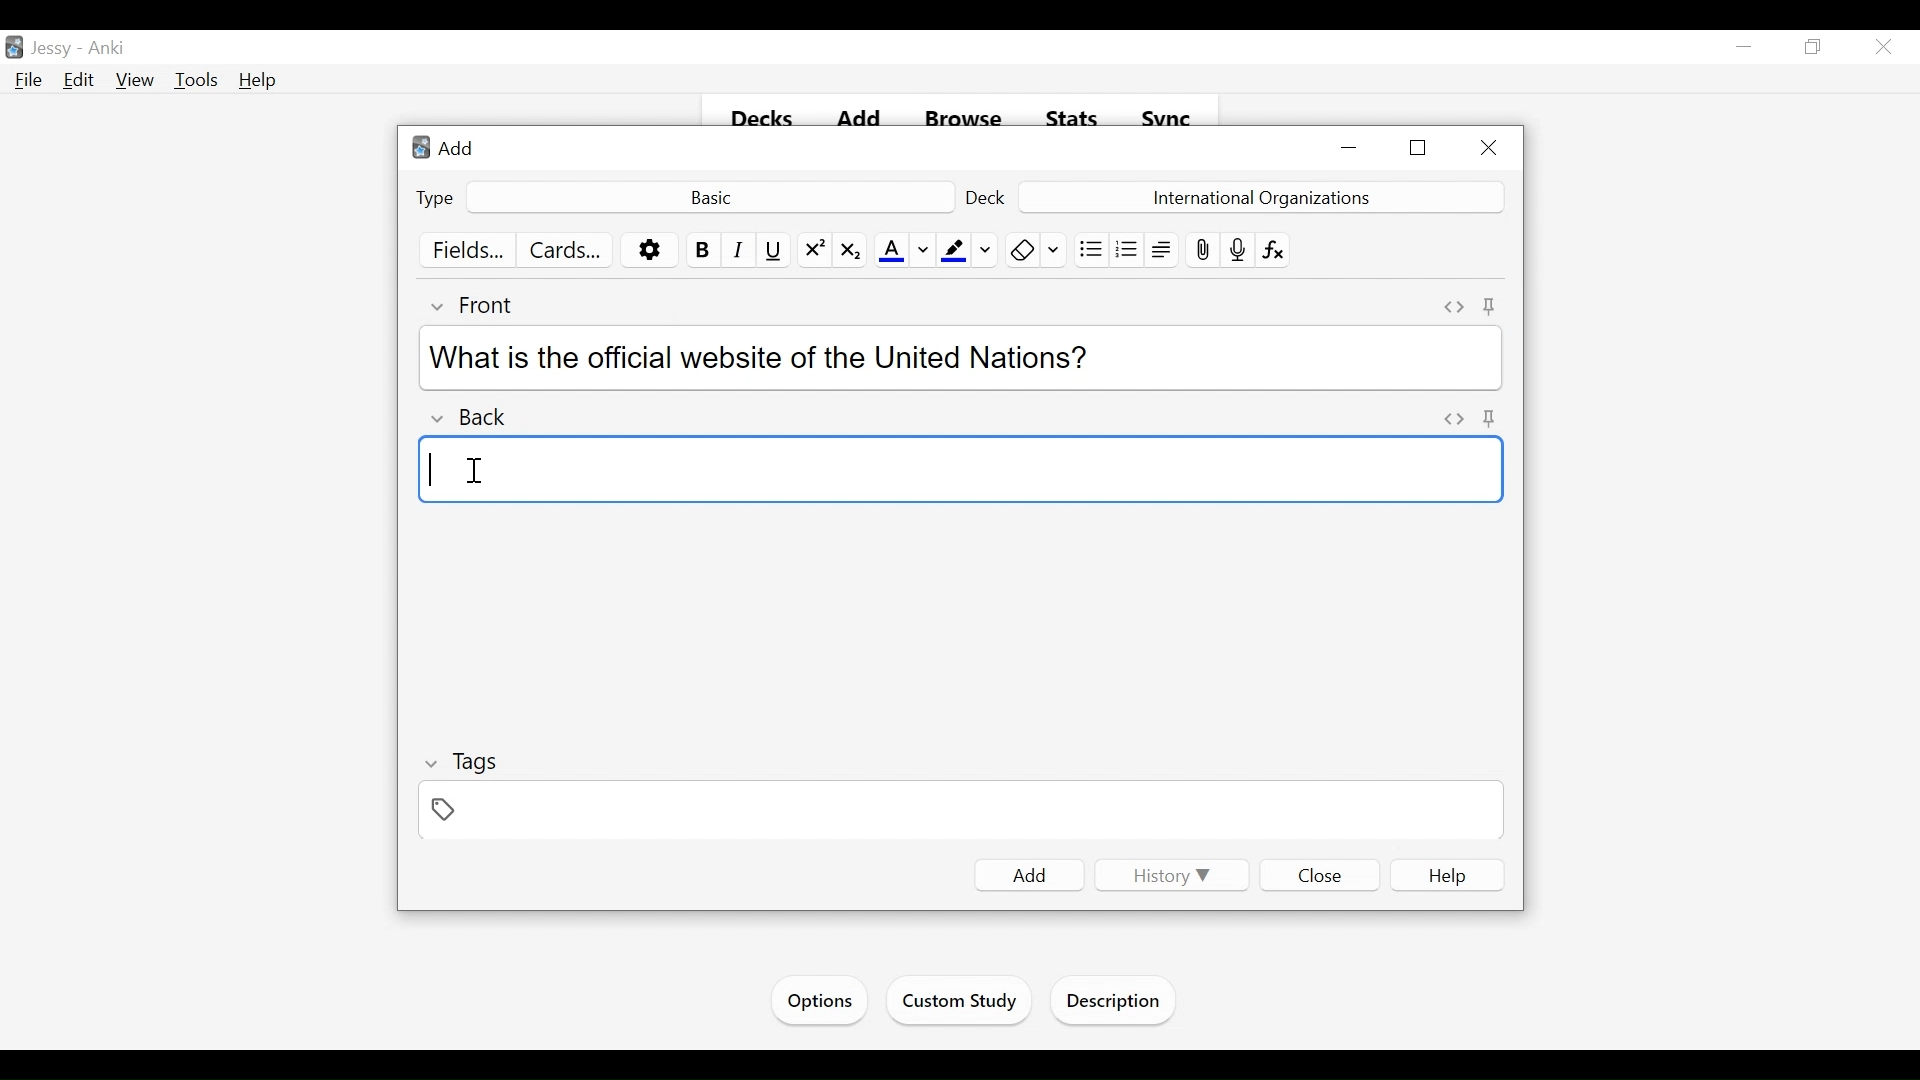  I want to click on Toggle sticky, so click(1493, 306).